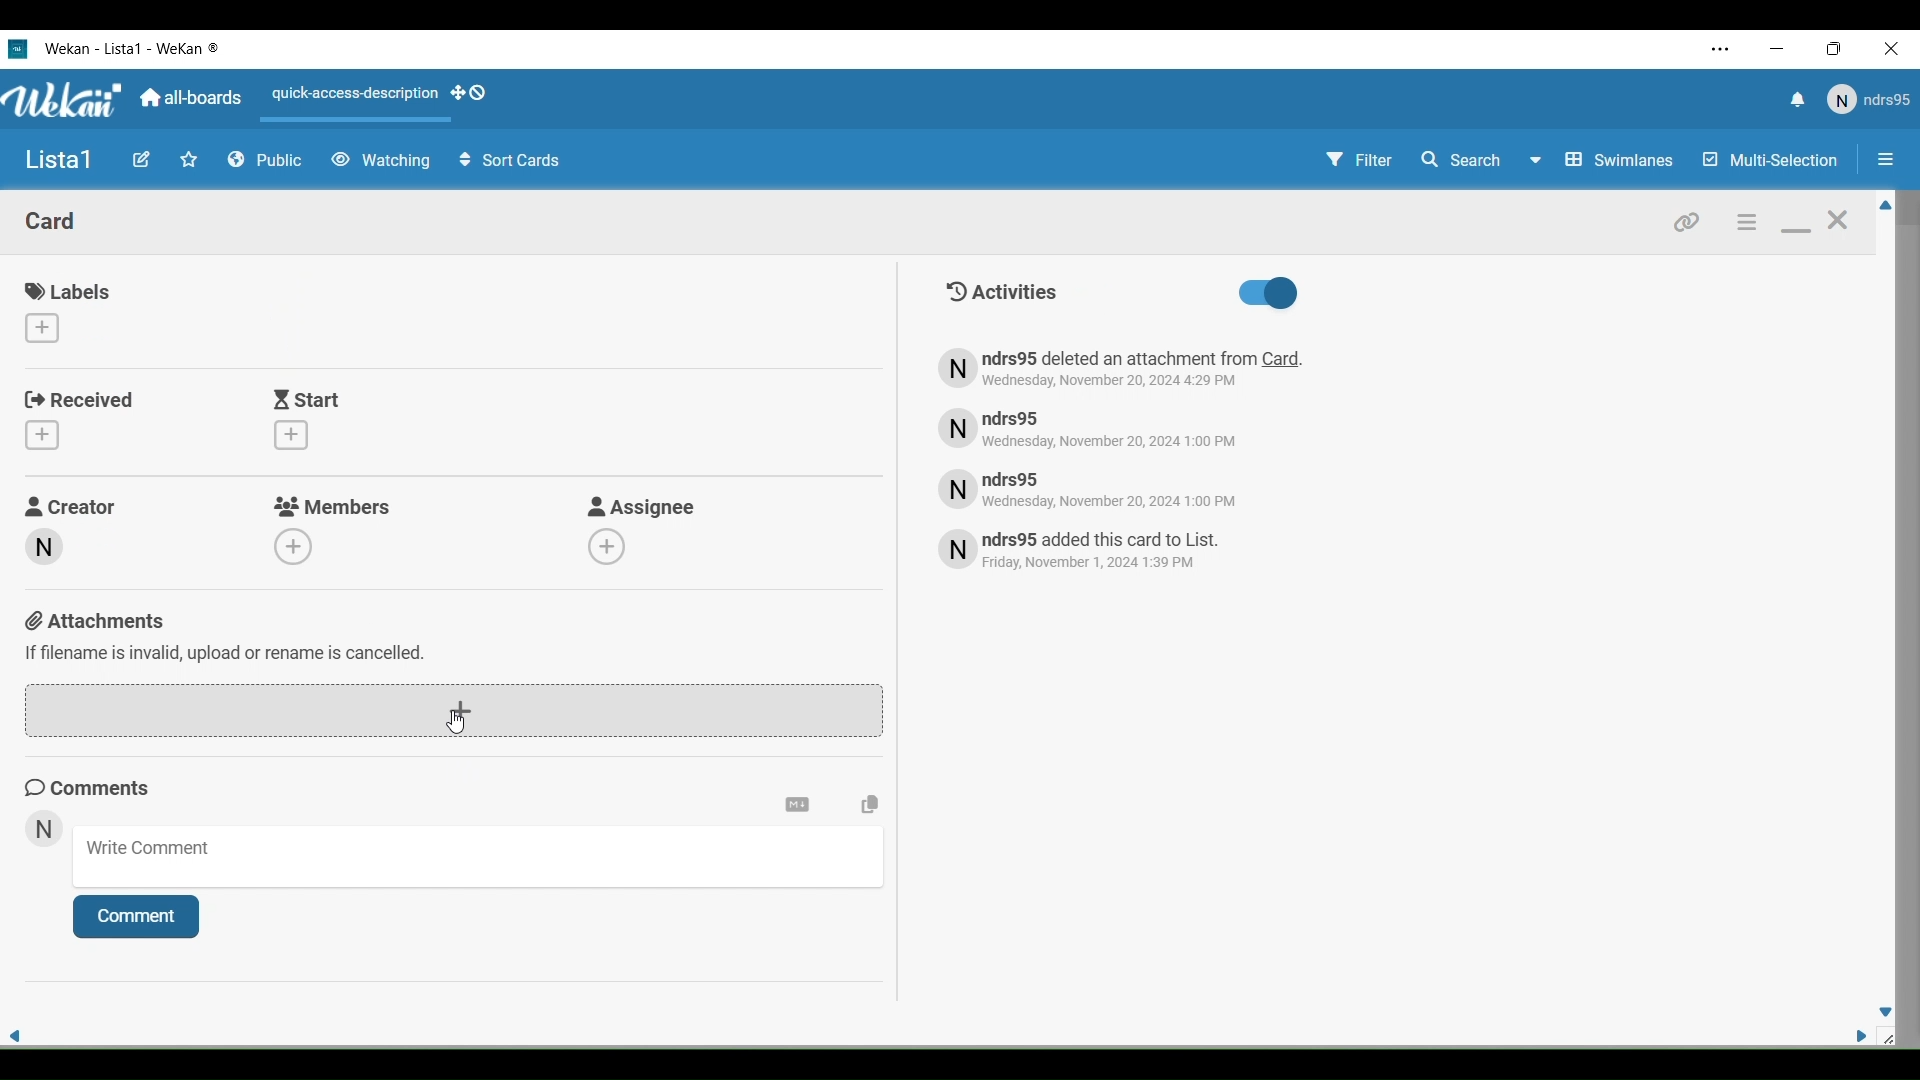 The height and width of the screenshot is (1080, 1920). Describe the element at coordinates (1687, 220) in the screenshot. I see `Link` at that location.